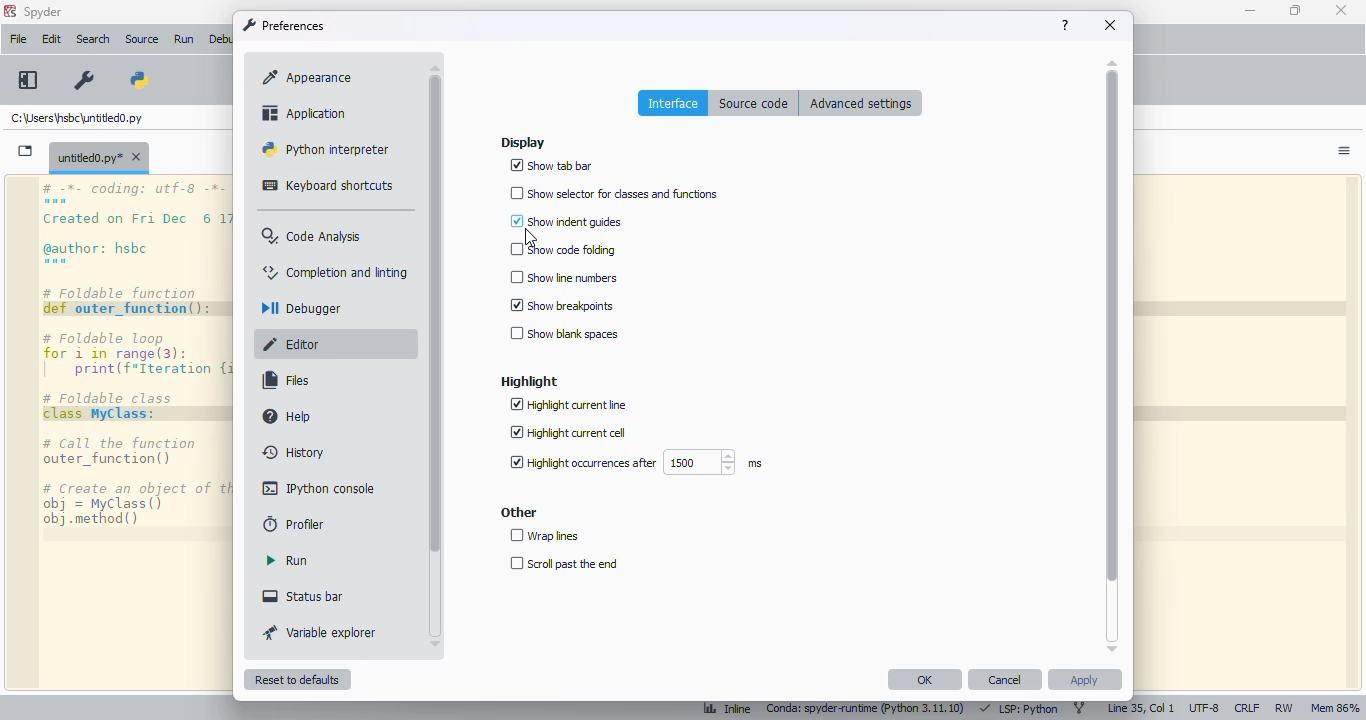  I want to click on help, so click(289, 416).